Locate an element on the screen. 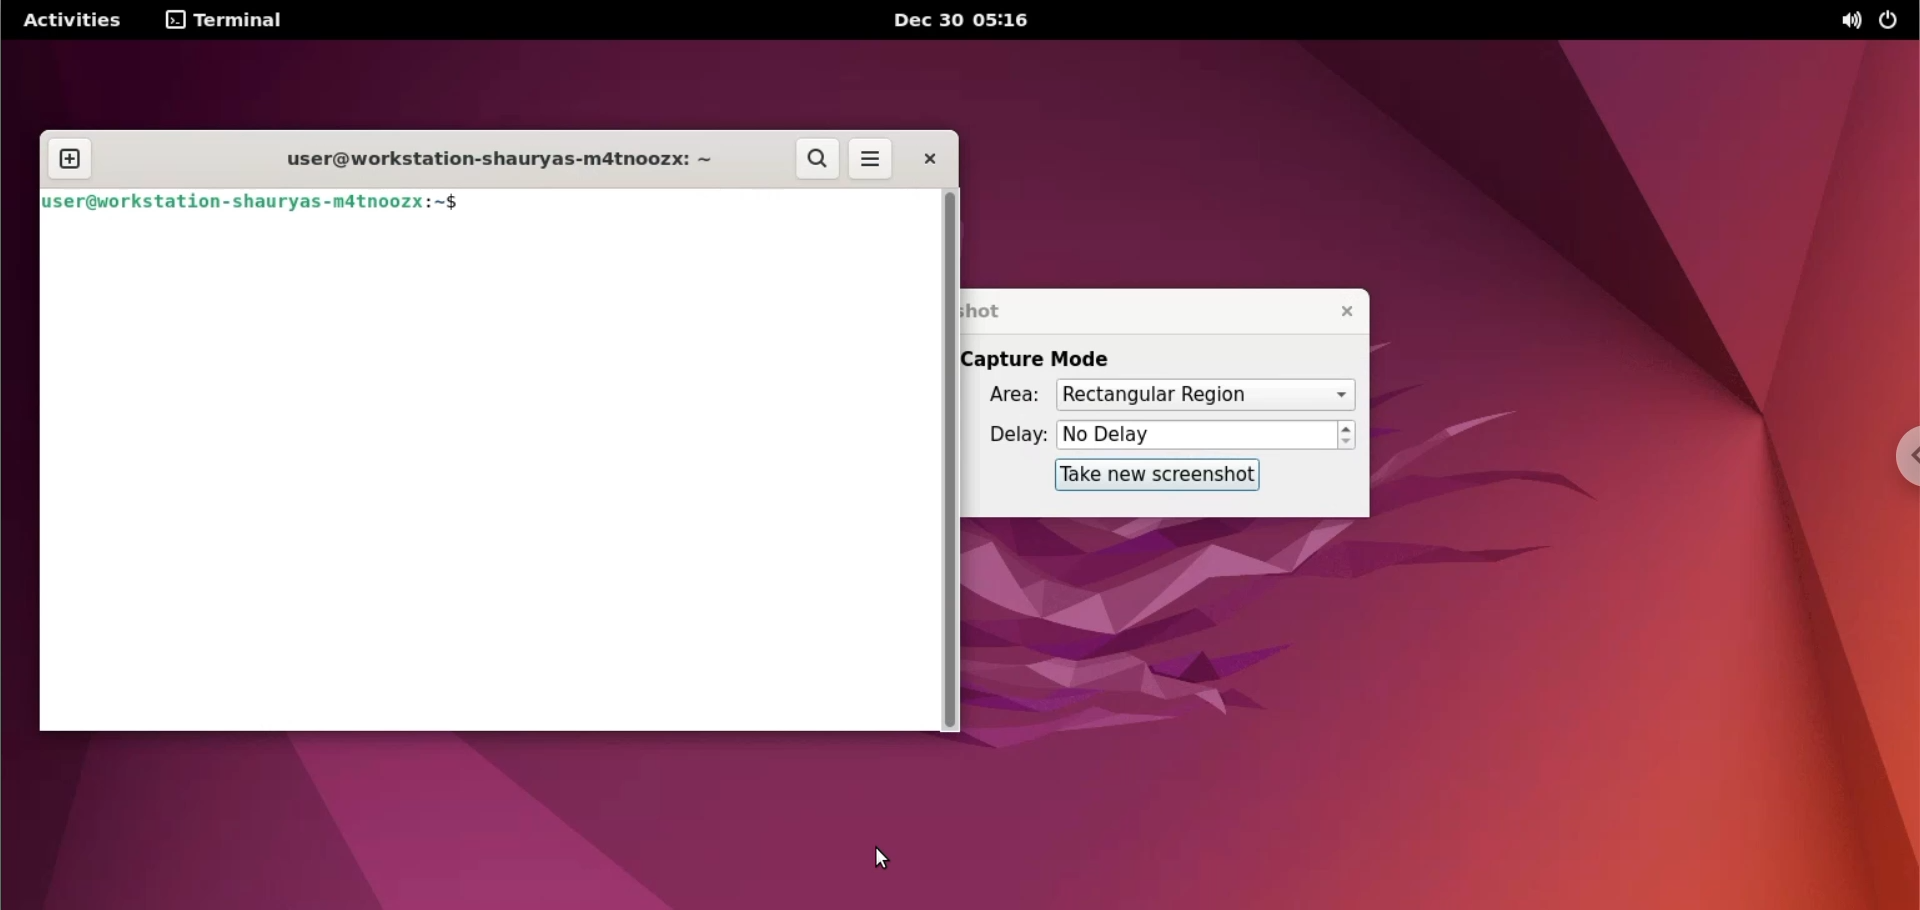 This screenshot has height=910, width=1920. Activities is located at coordinates (76, 21).